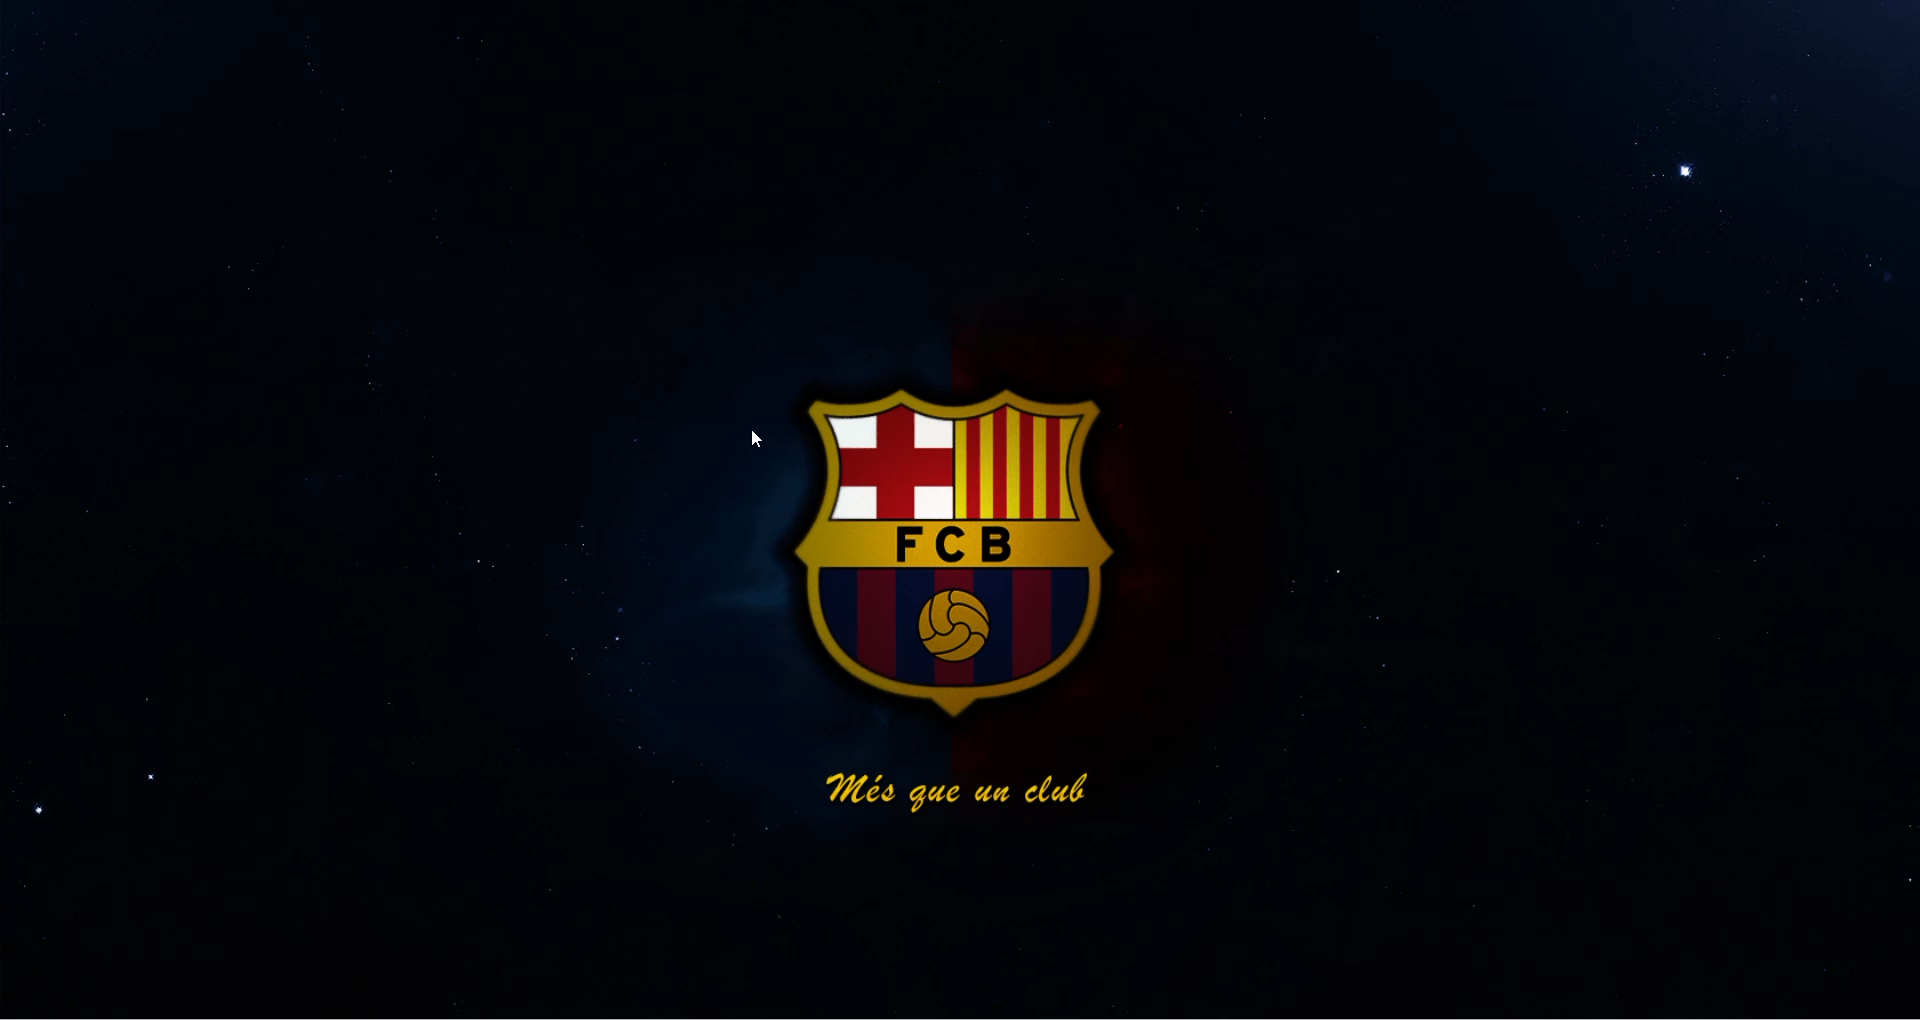 The height and width of the screenshot is (1020, 1920). Describe the element at coordinates (749, 442) in the screenshot. I see `cursor` at that location.